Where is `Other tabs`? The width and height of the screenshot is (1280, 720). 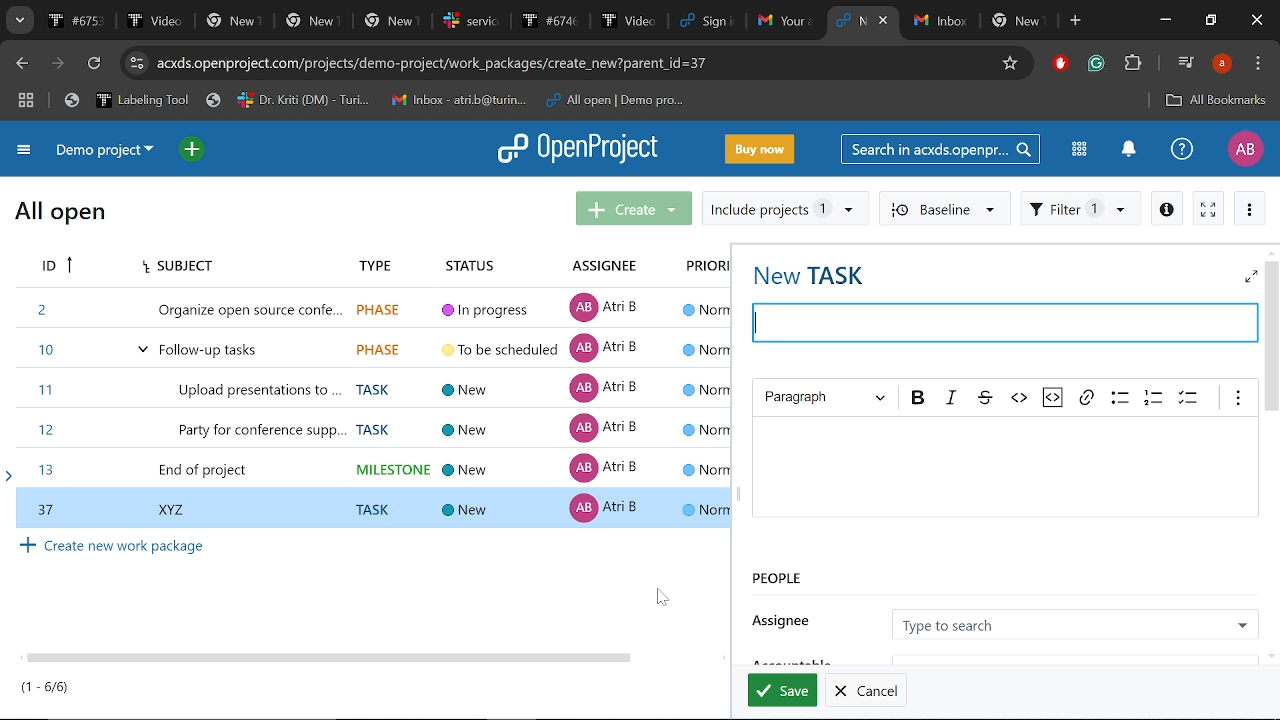 Other tabs is located at coordinates (981, 22).